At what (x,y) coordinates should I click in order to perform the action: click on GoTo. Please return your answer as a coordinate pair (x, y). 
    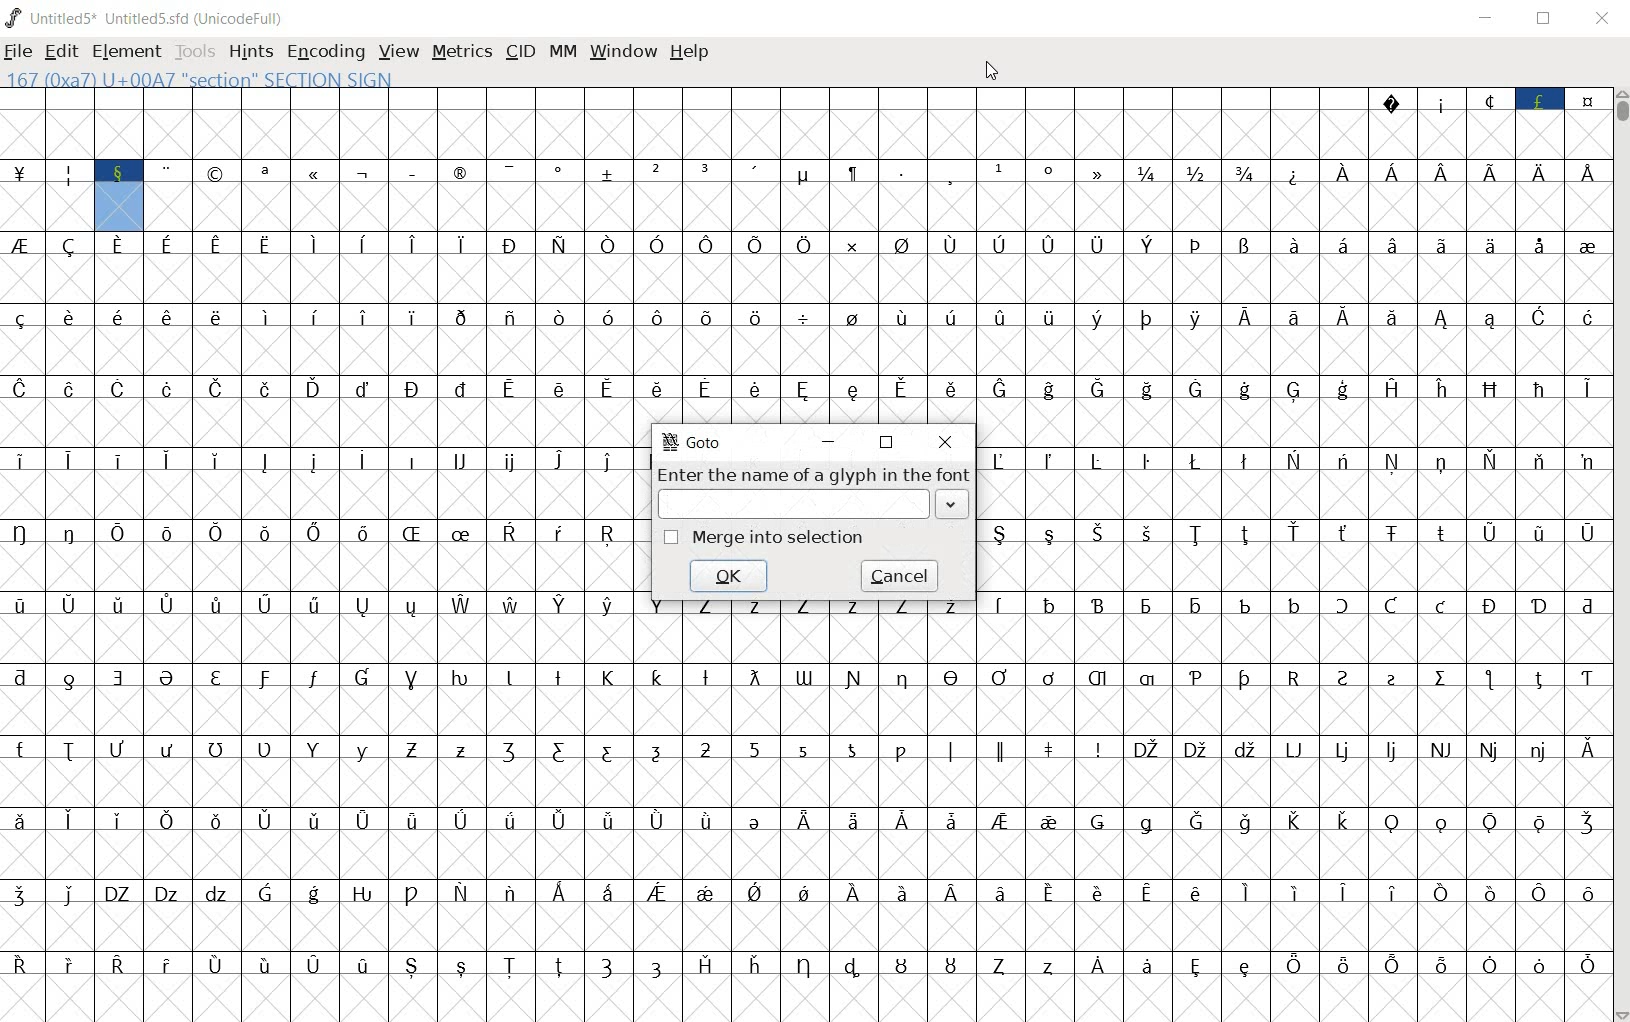
    Looking at the image, I should click on (692, 442).